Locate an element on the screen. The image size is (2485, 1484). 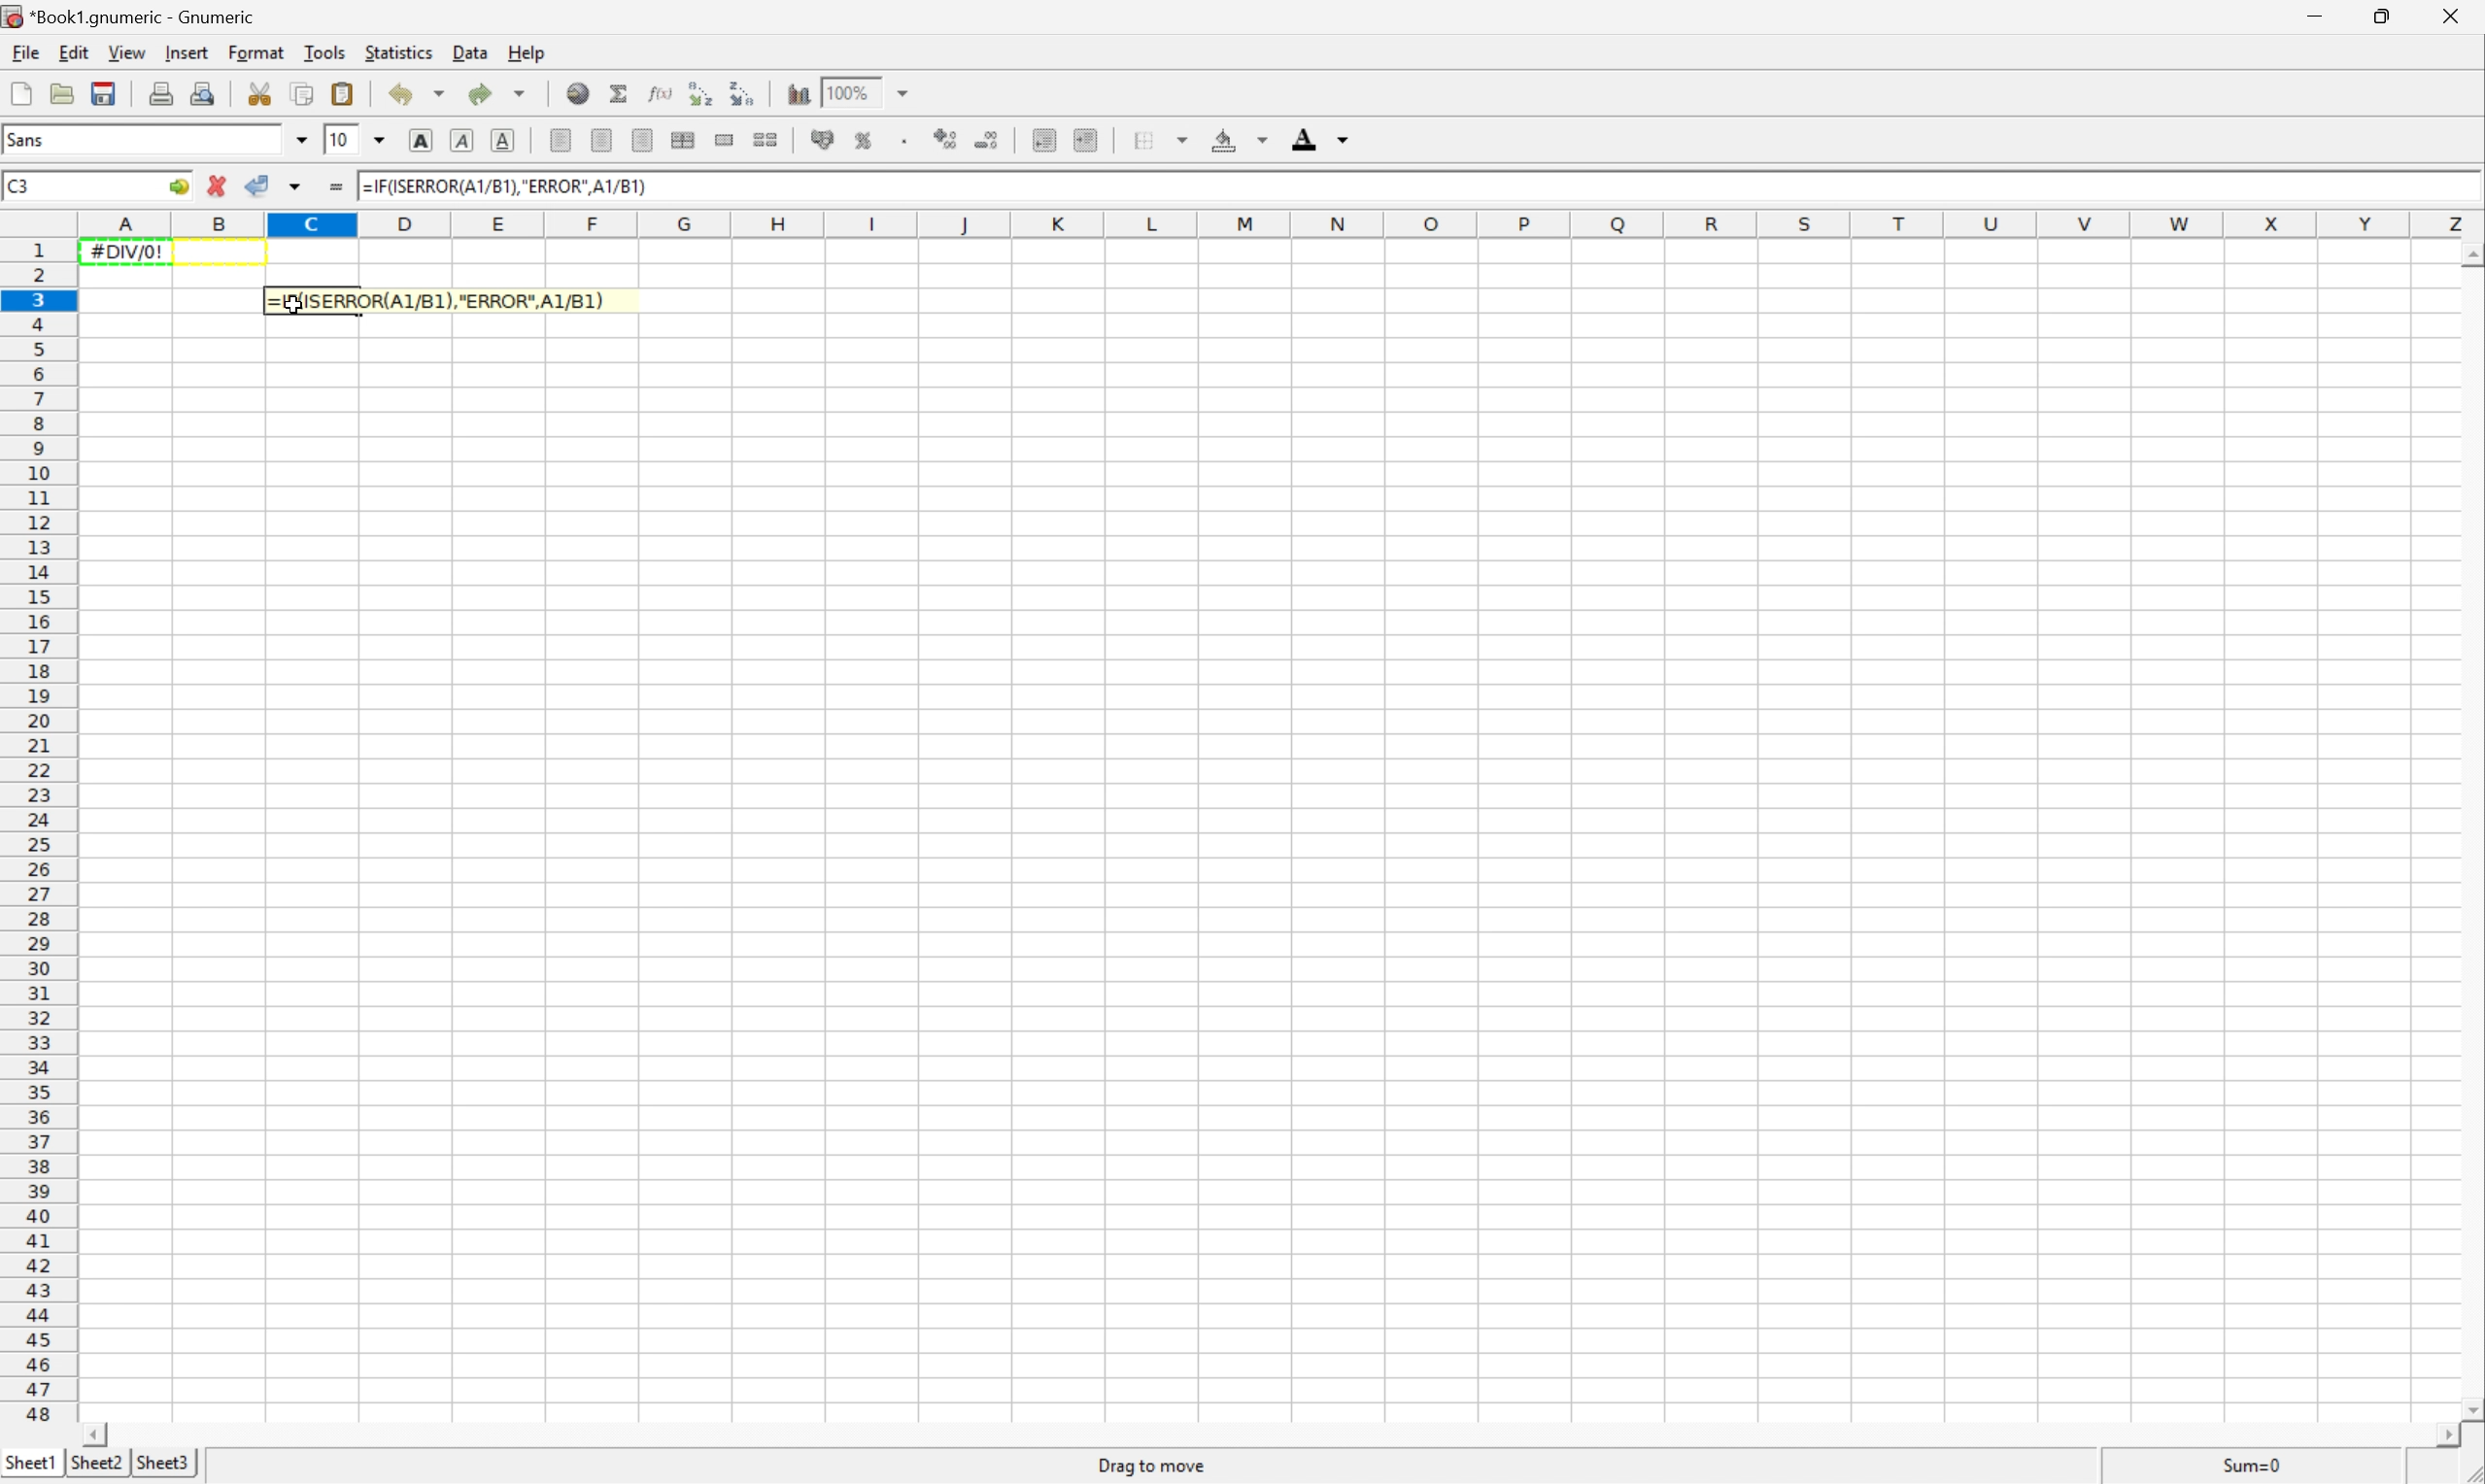
 Create new workbook is located at coordinates (20, 94).